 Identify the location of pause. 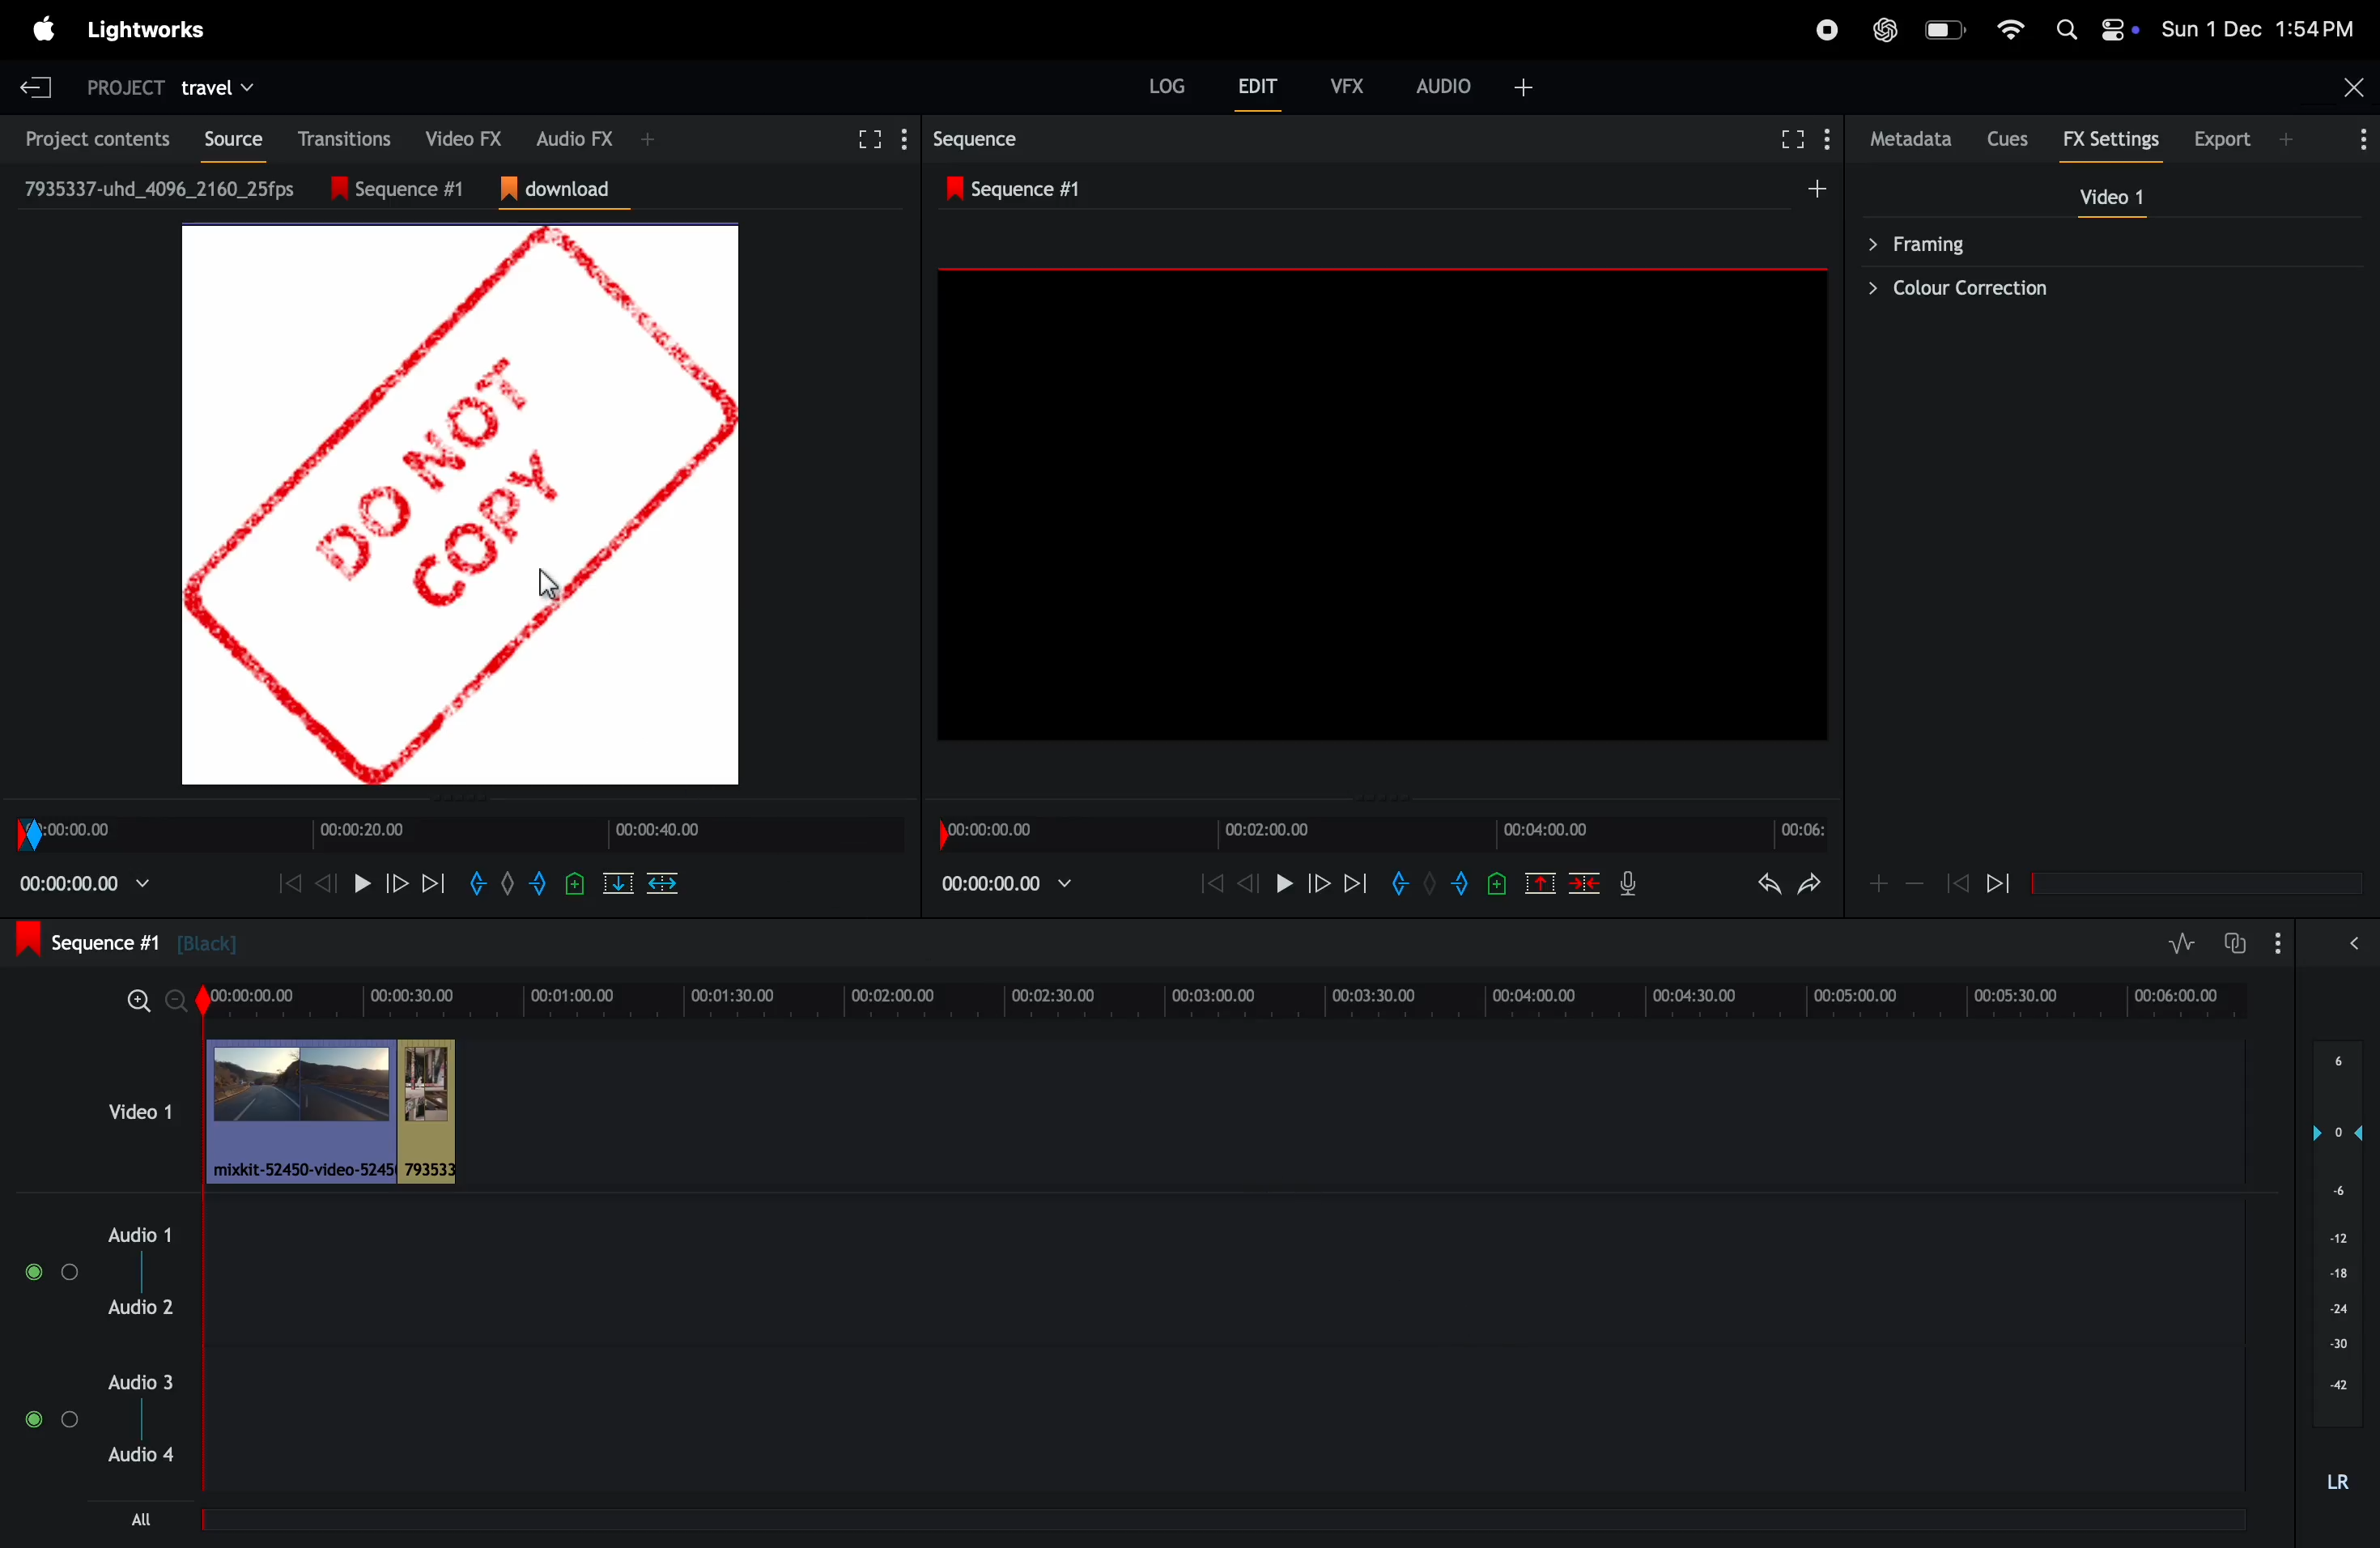
(362, 883).